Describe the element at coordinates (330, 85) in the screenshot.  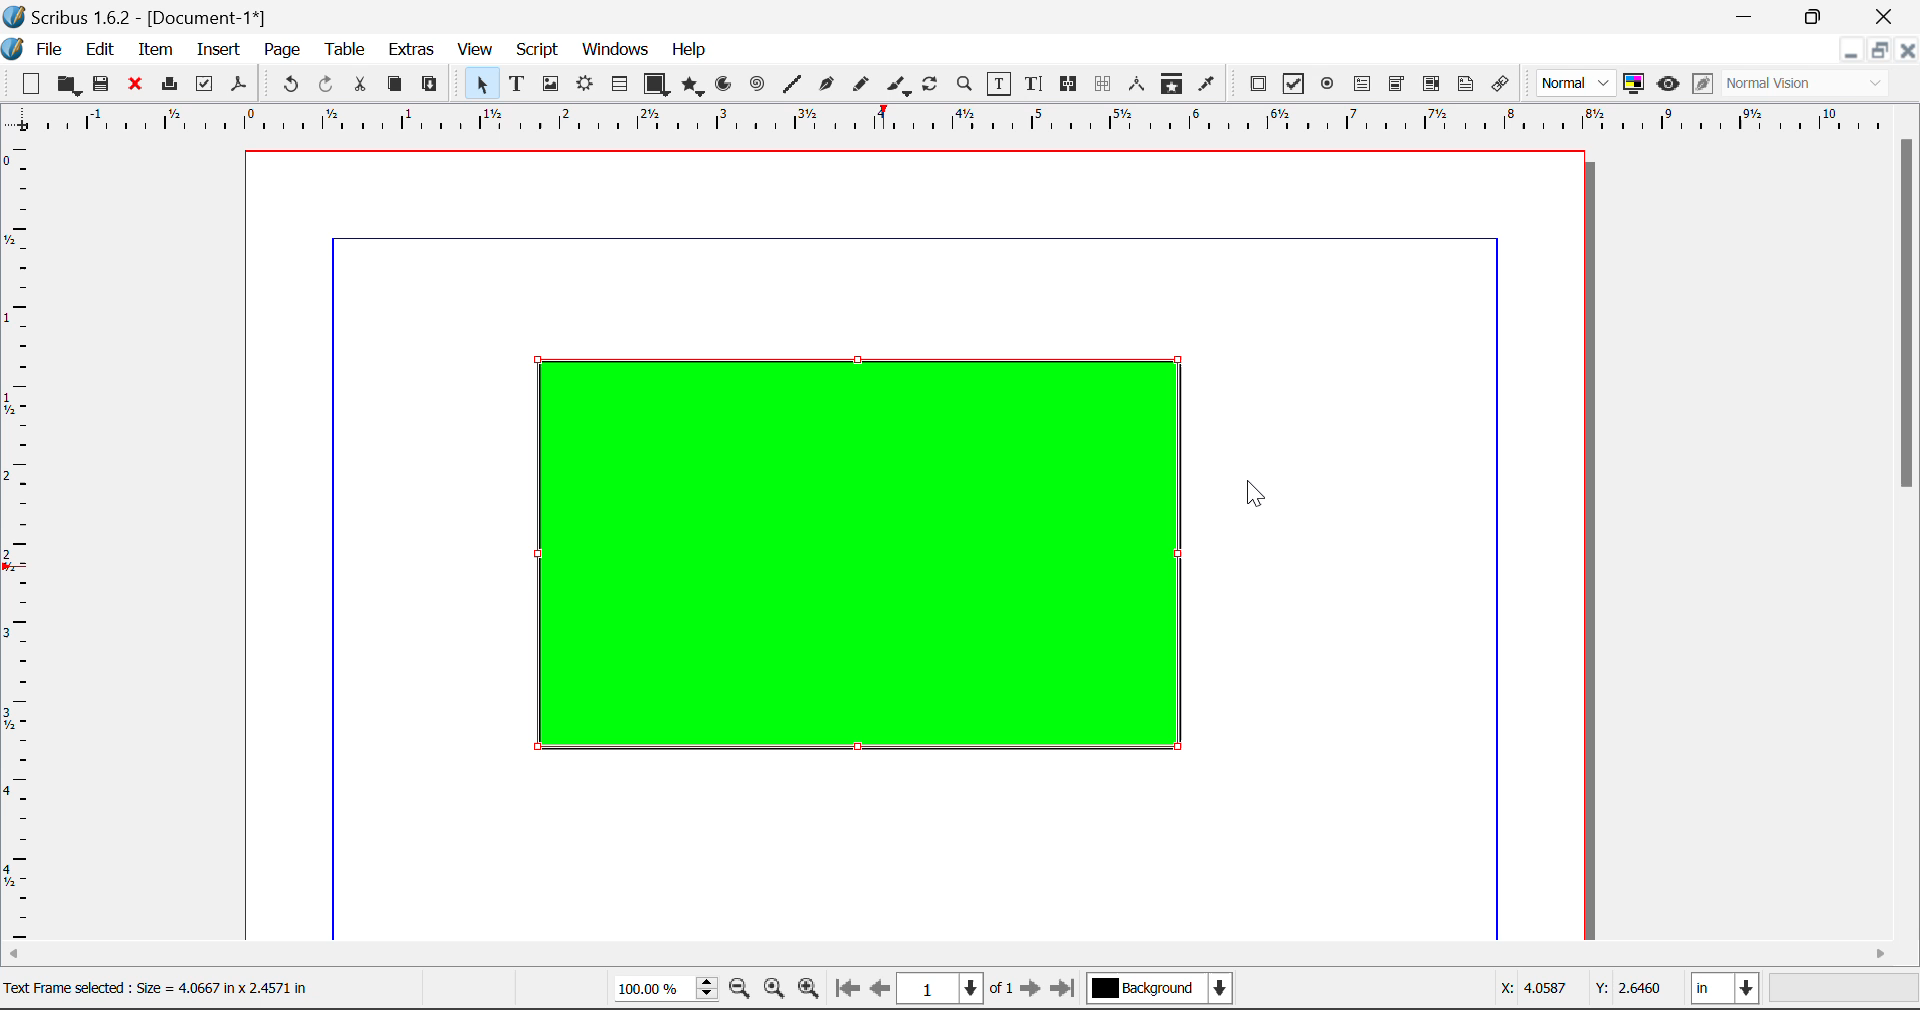
I see `Redo` at that location.